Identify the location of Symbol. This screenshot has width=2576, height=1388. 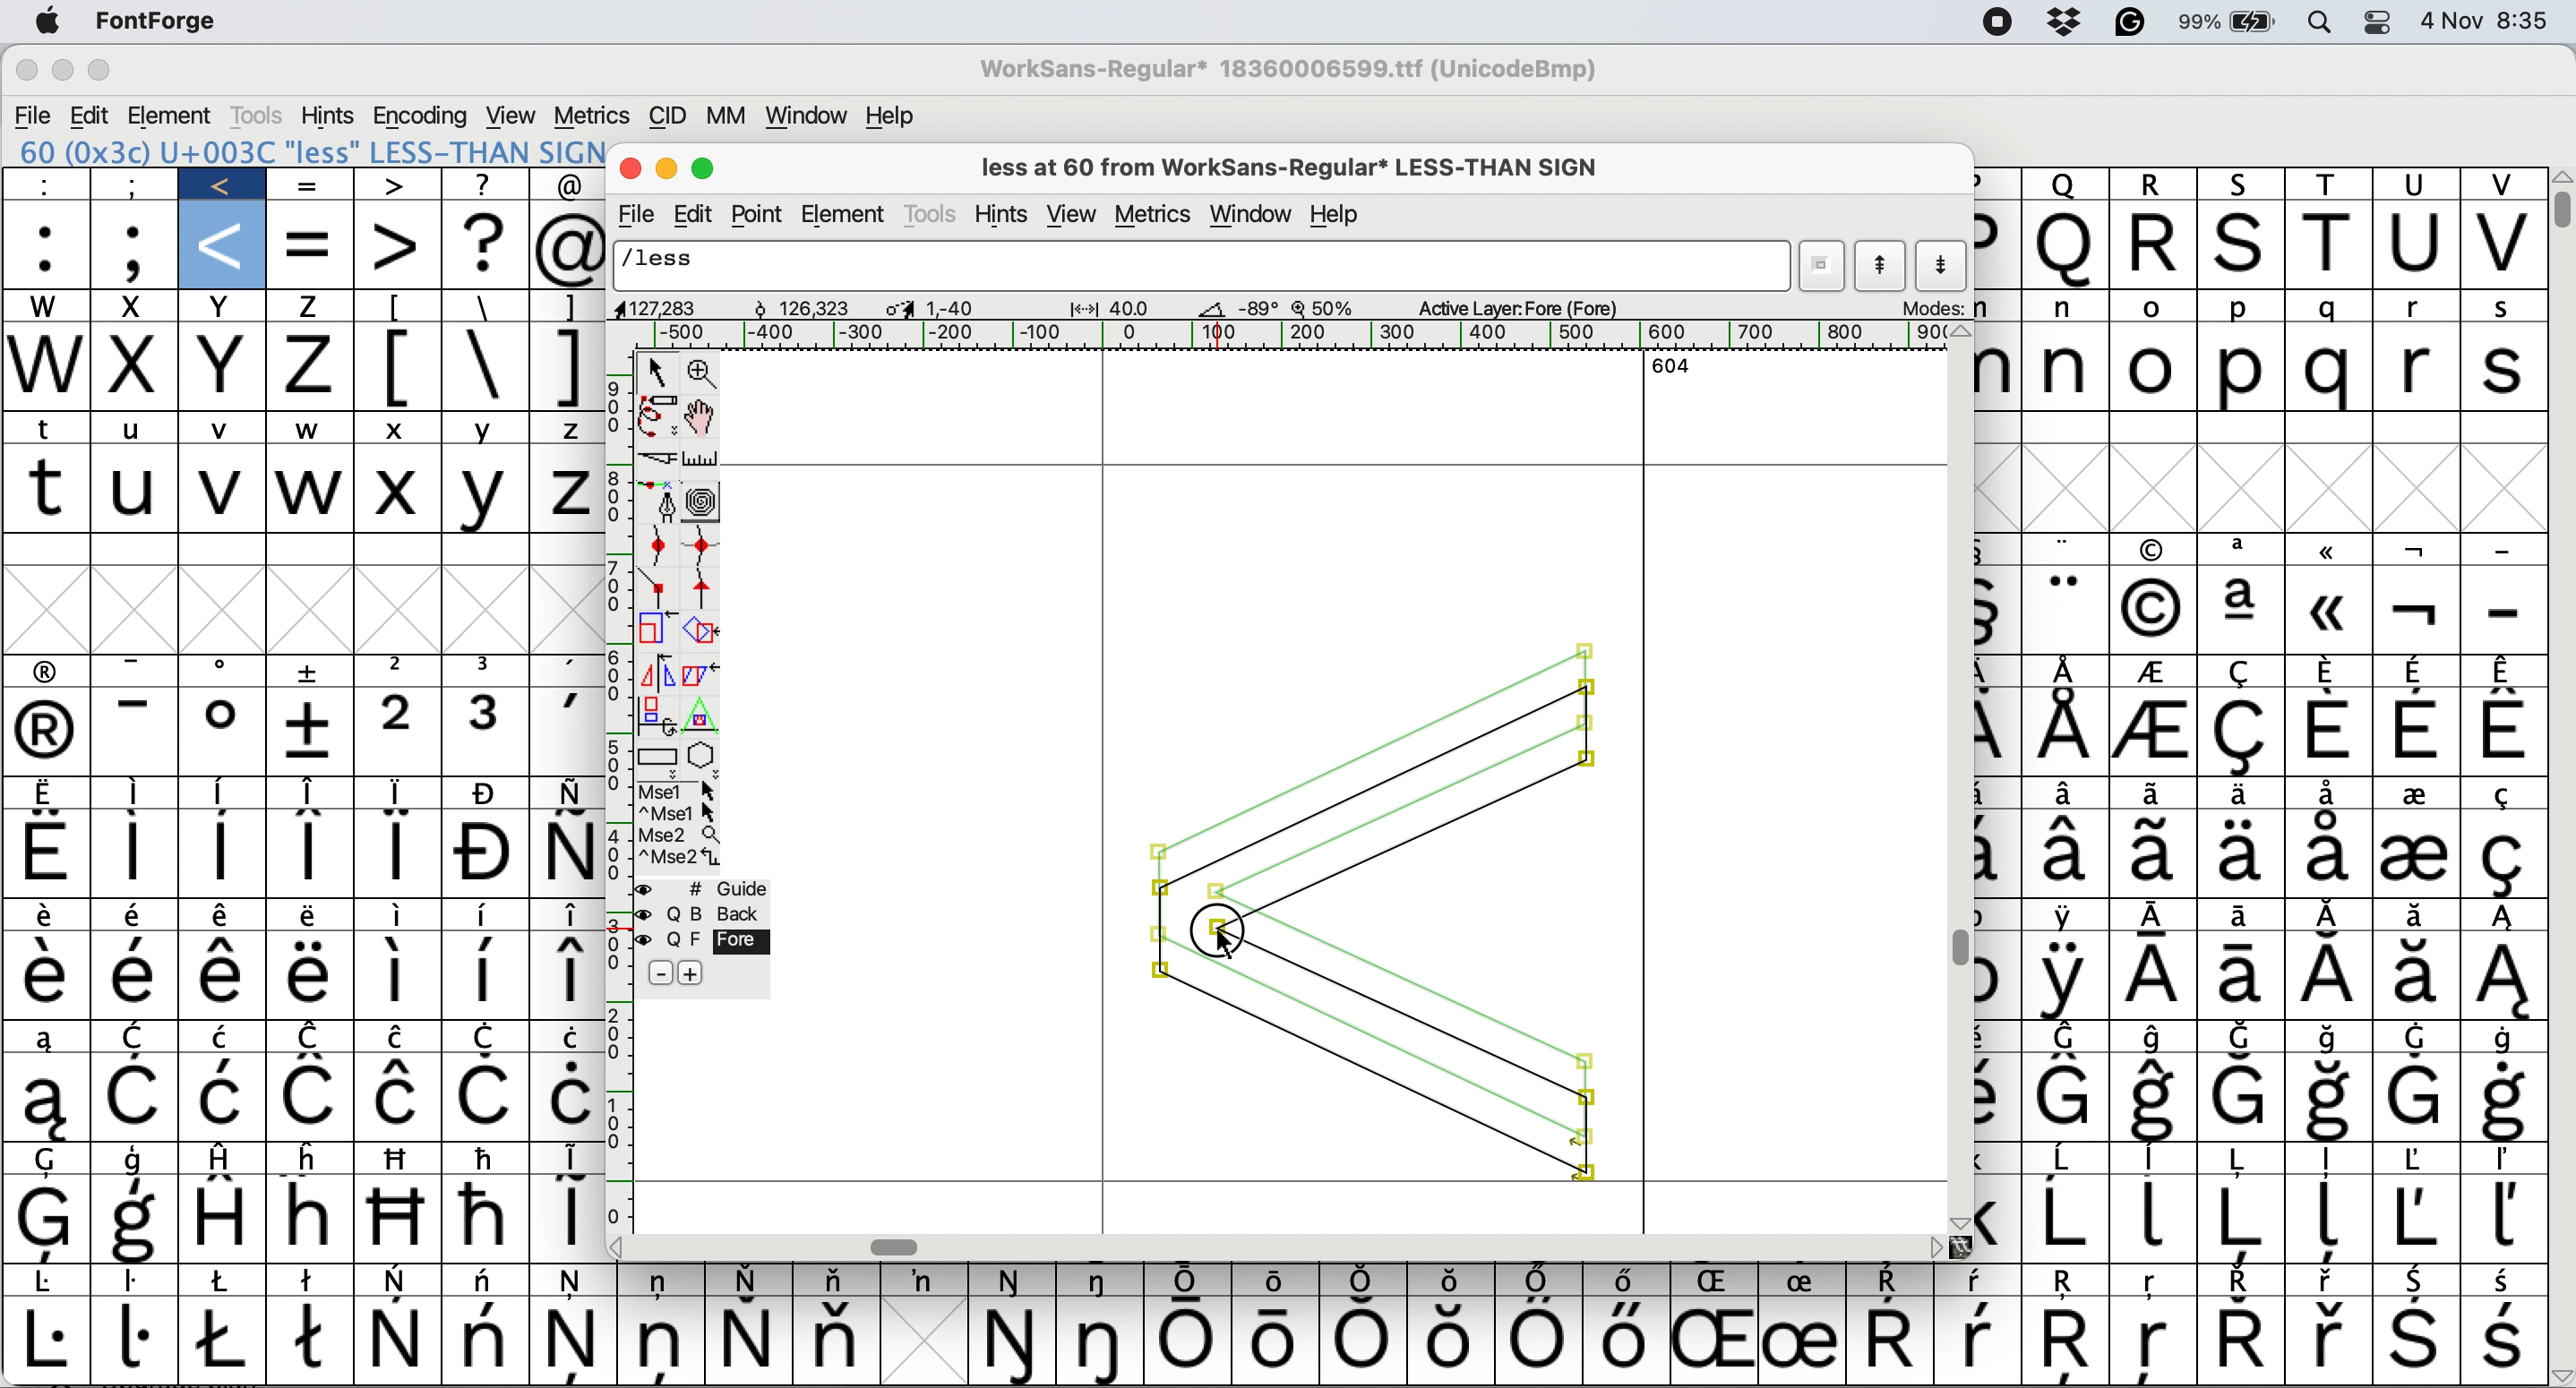
(1999, 611).